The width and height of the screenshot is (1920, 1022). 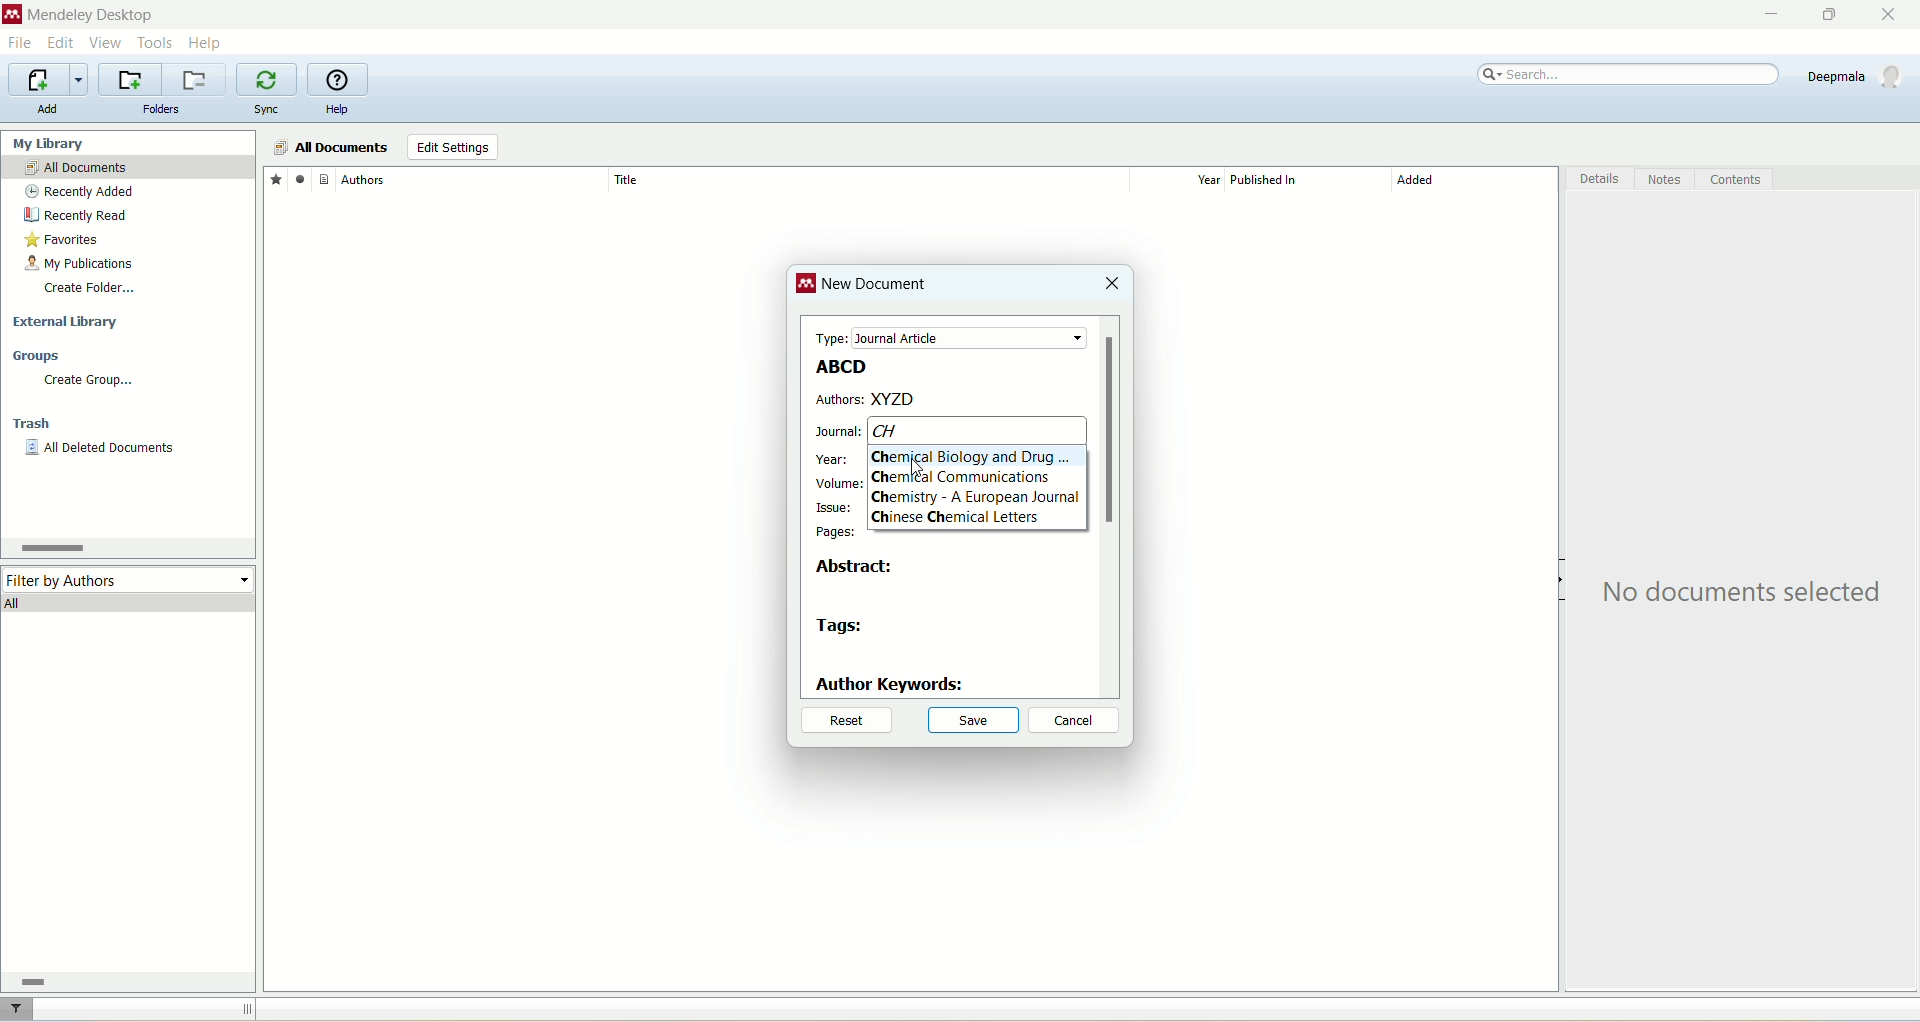 What do you see at coordinates (861, 566) in the screenshot?
I see `abstract` at bounding box center [861, 566].